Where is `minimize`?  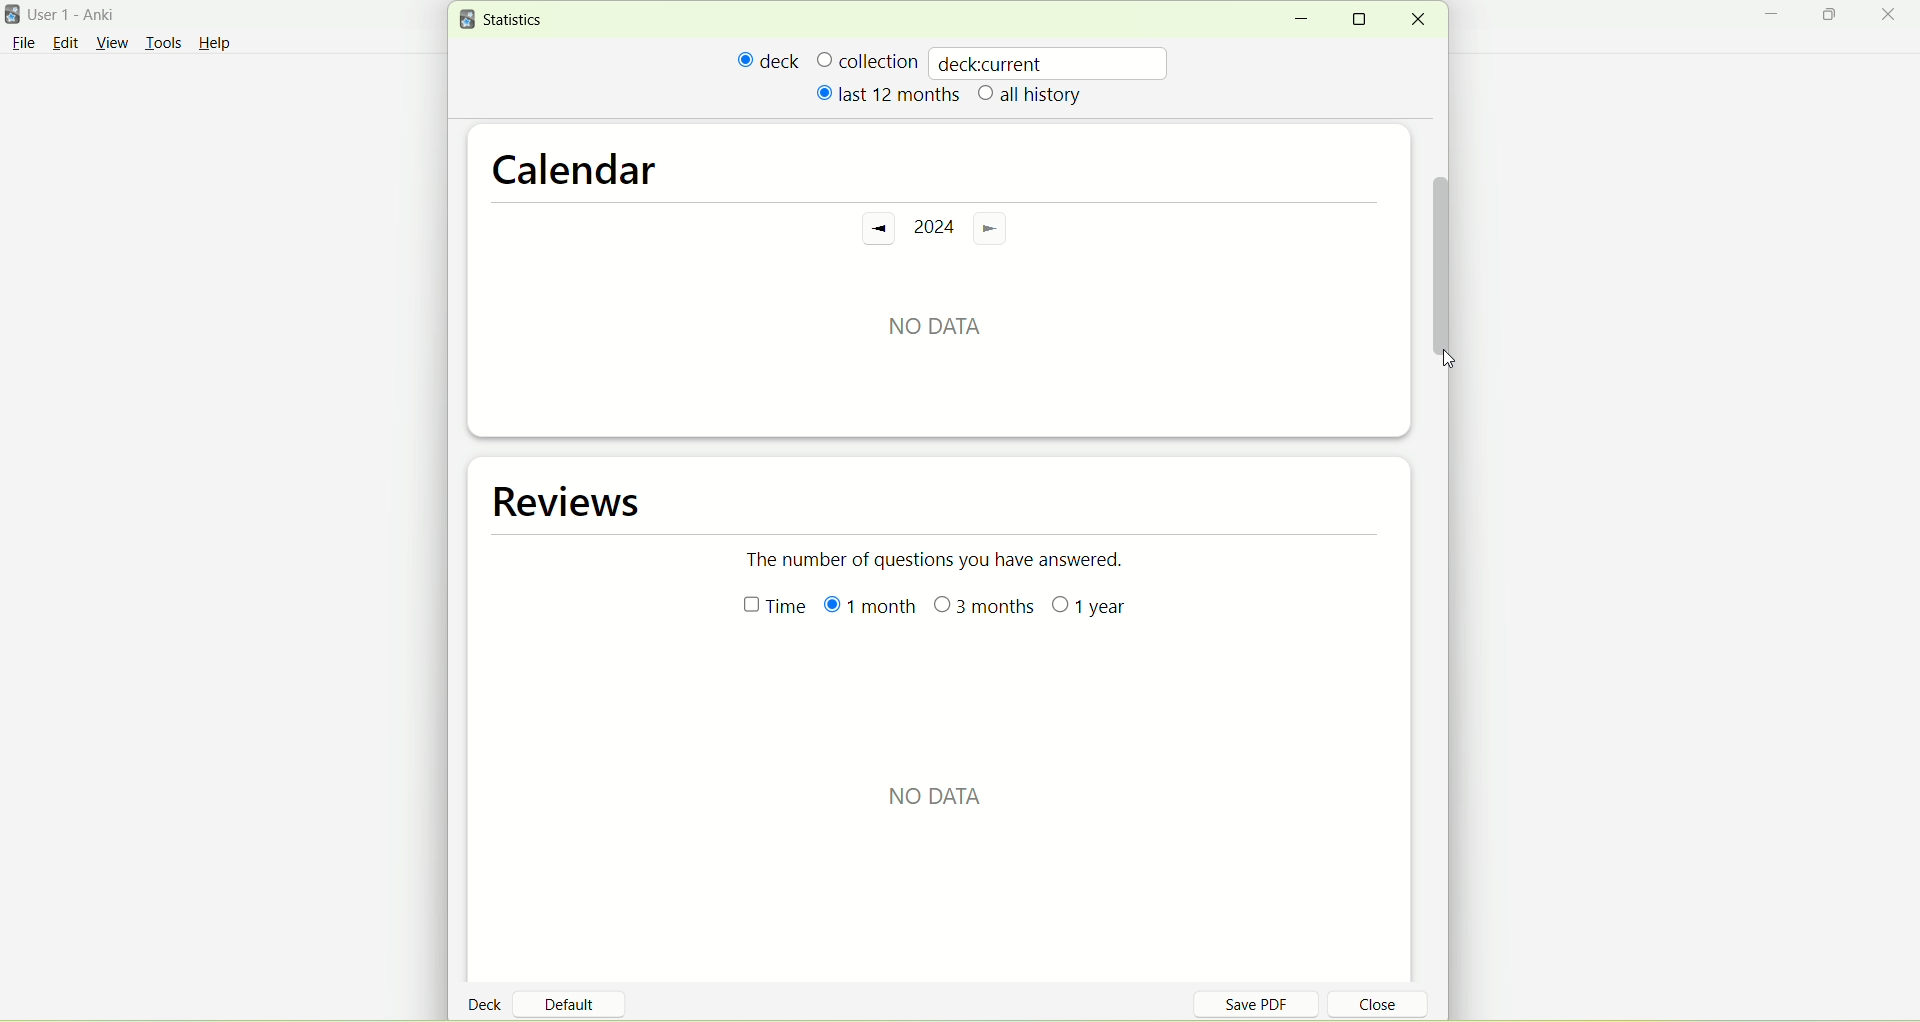 minimize is located at coordinates (1300, 20).